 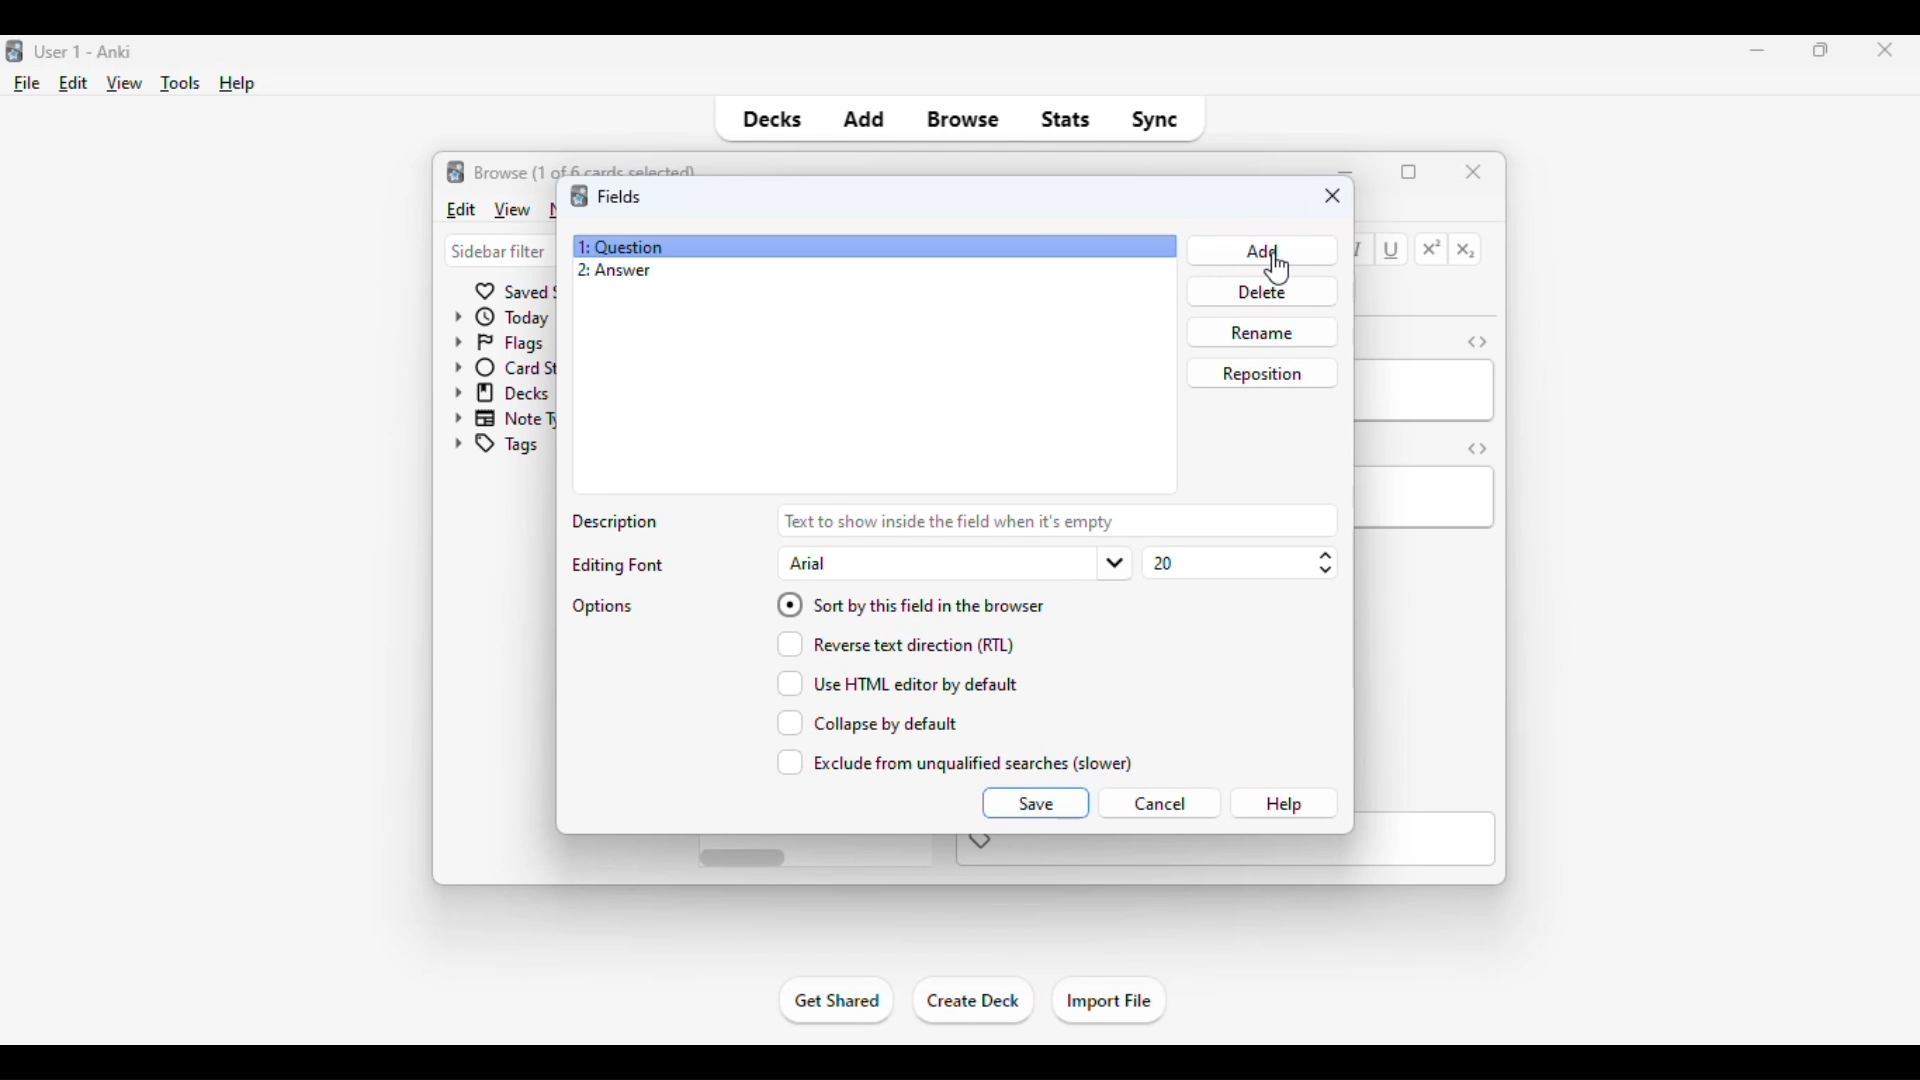 I want to click on options, so click(x=604, y=606).